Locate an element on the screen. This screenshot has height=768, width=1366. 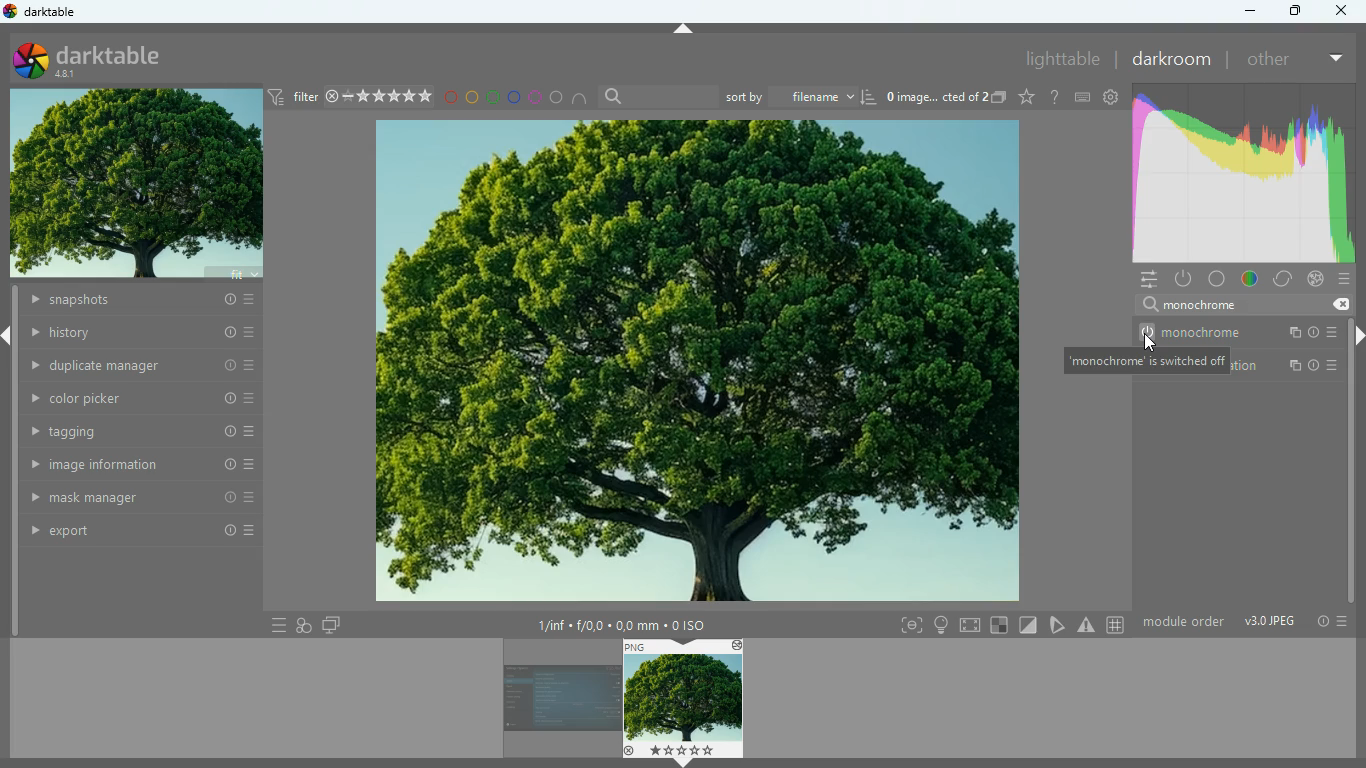
color balance rgb is located at coordinates (1292, 364).